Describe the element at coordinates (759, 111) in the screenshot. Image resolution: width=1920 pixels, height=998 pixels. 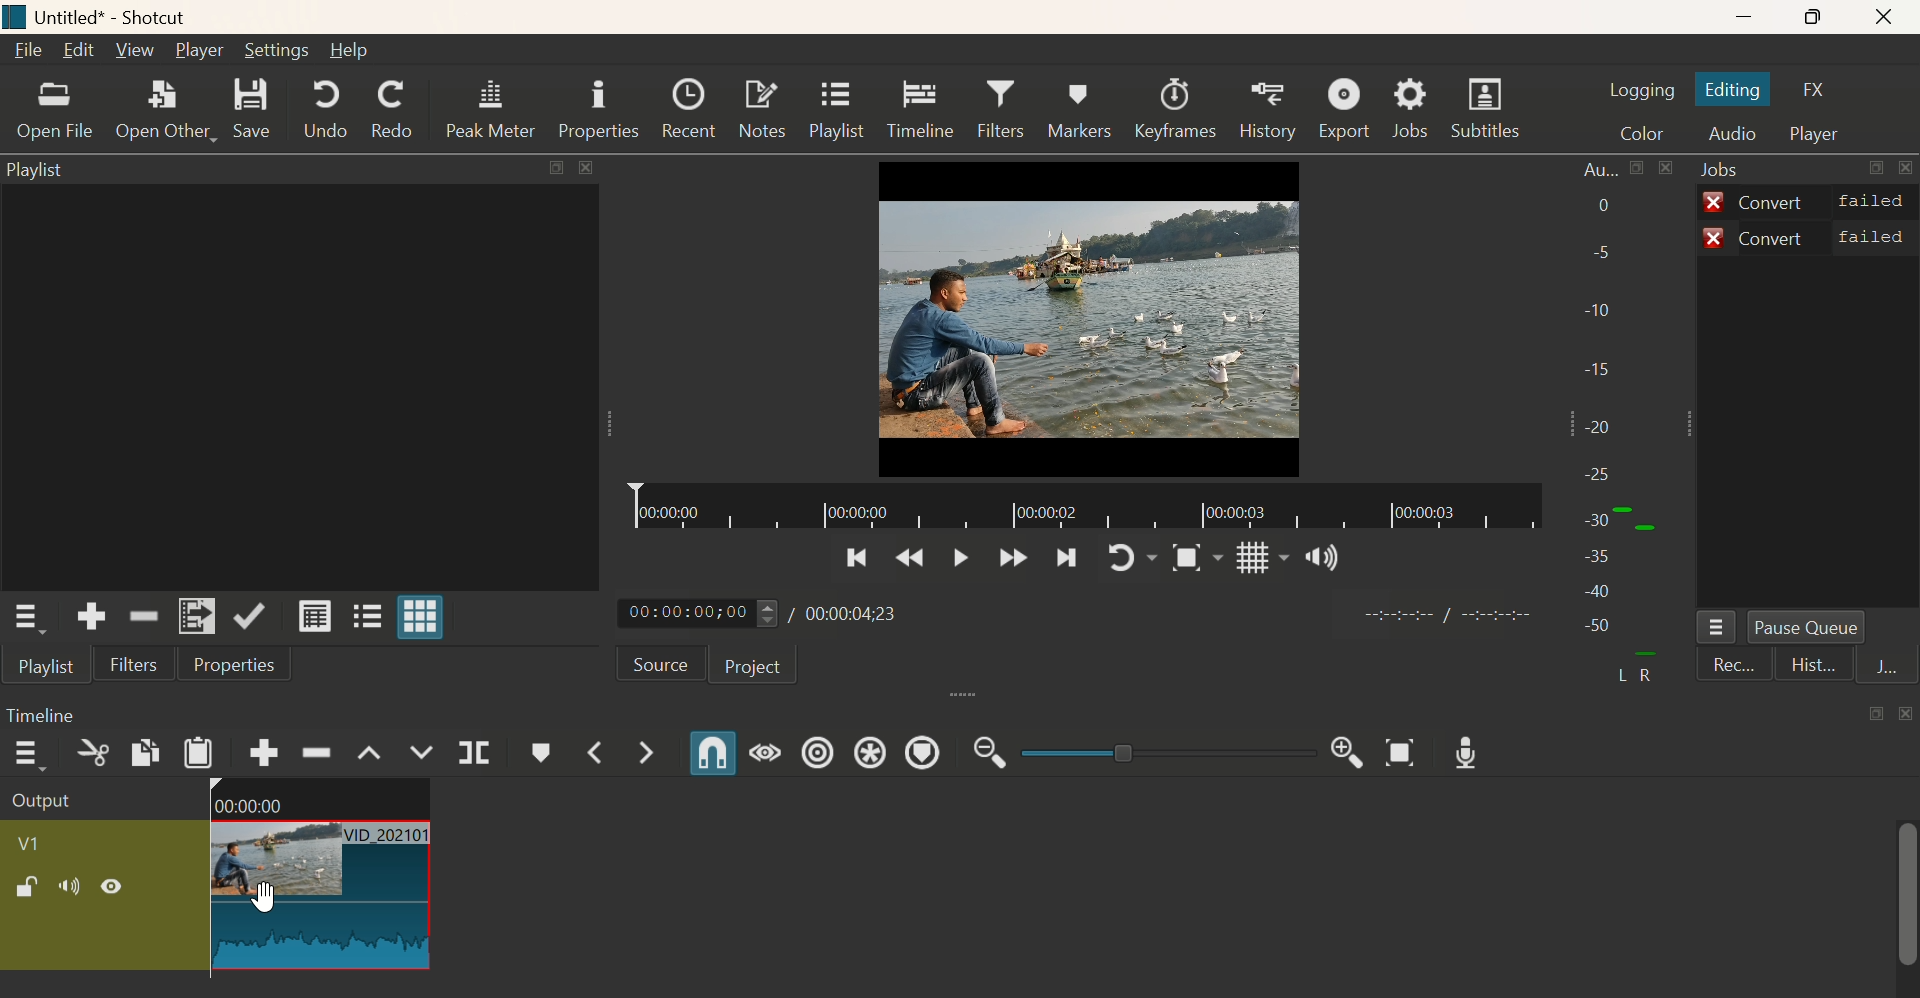
I see `Notes` at that location.